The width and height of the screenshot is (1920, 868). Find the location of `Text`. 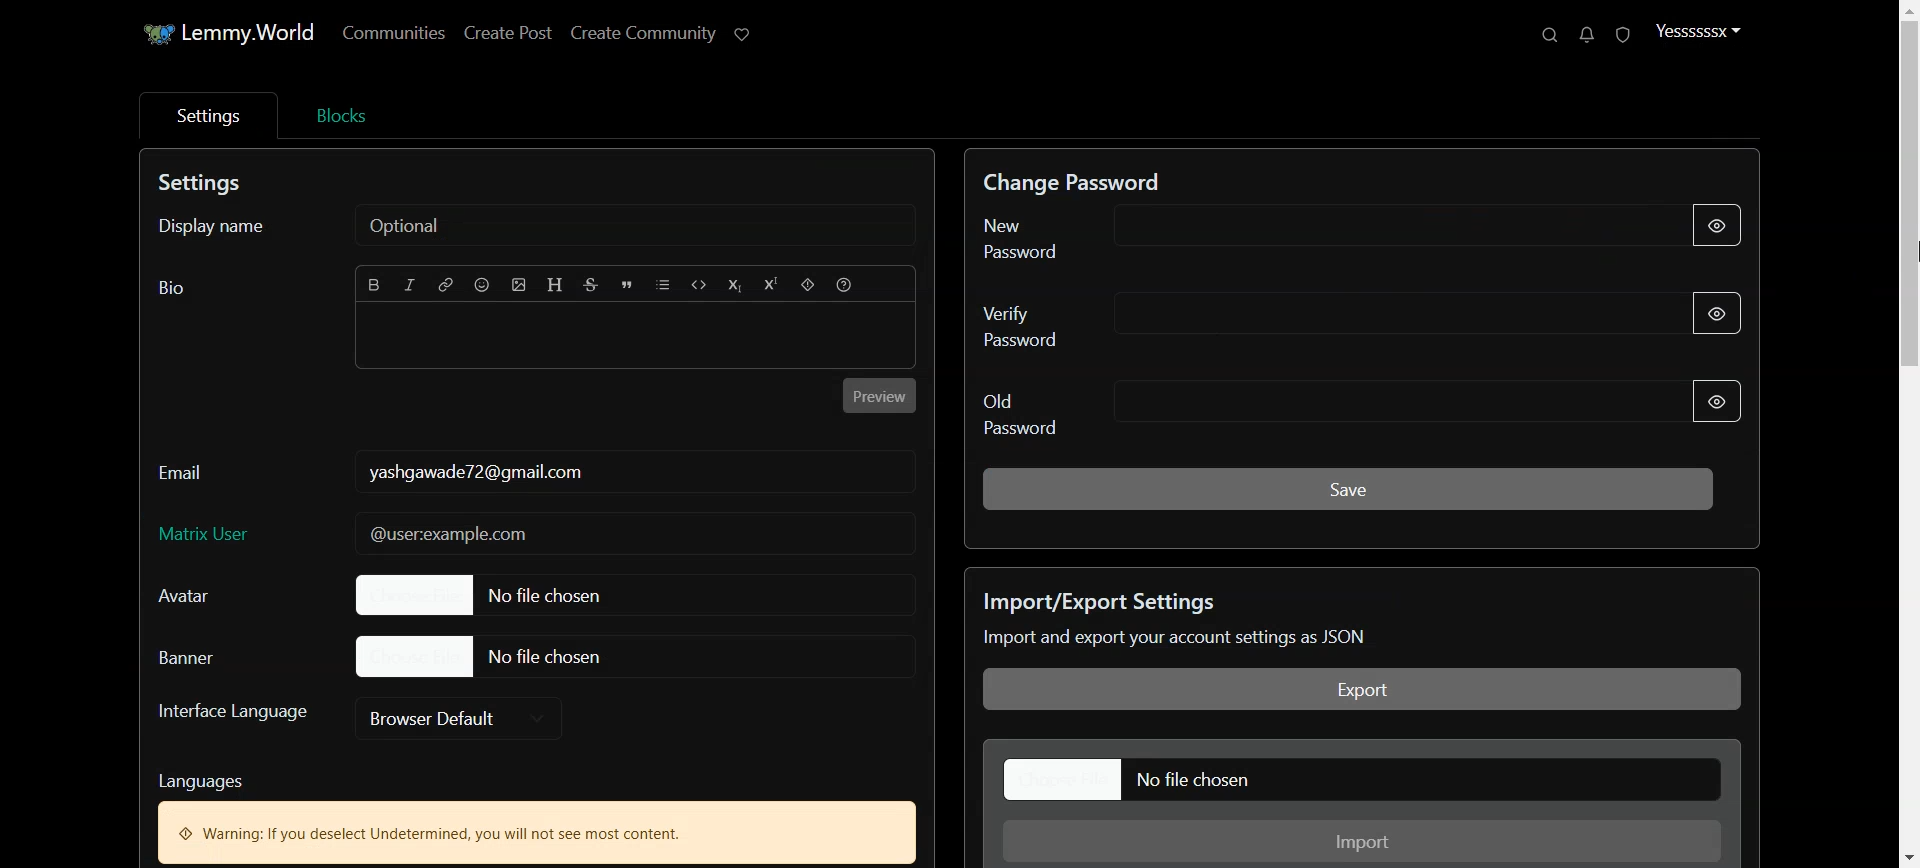

Text is located at coordinates (1180, 621).